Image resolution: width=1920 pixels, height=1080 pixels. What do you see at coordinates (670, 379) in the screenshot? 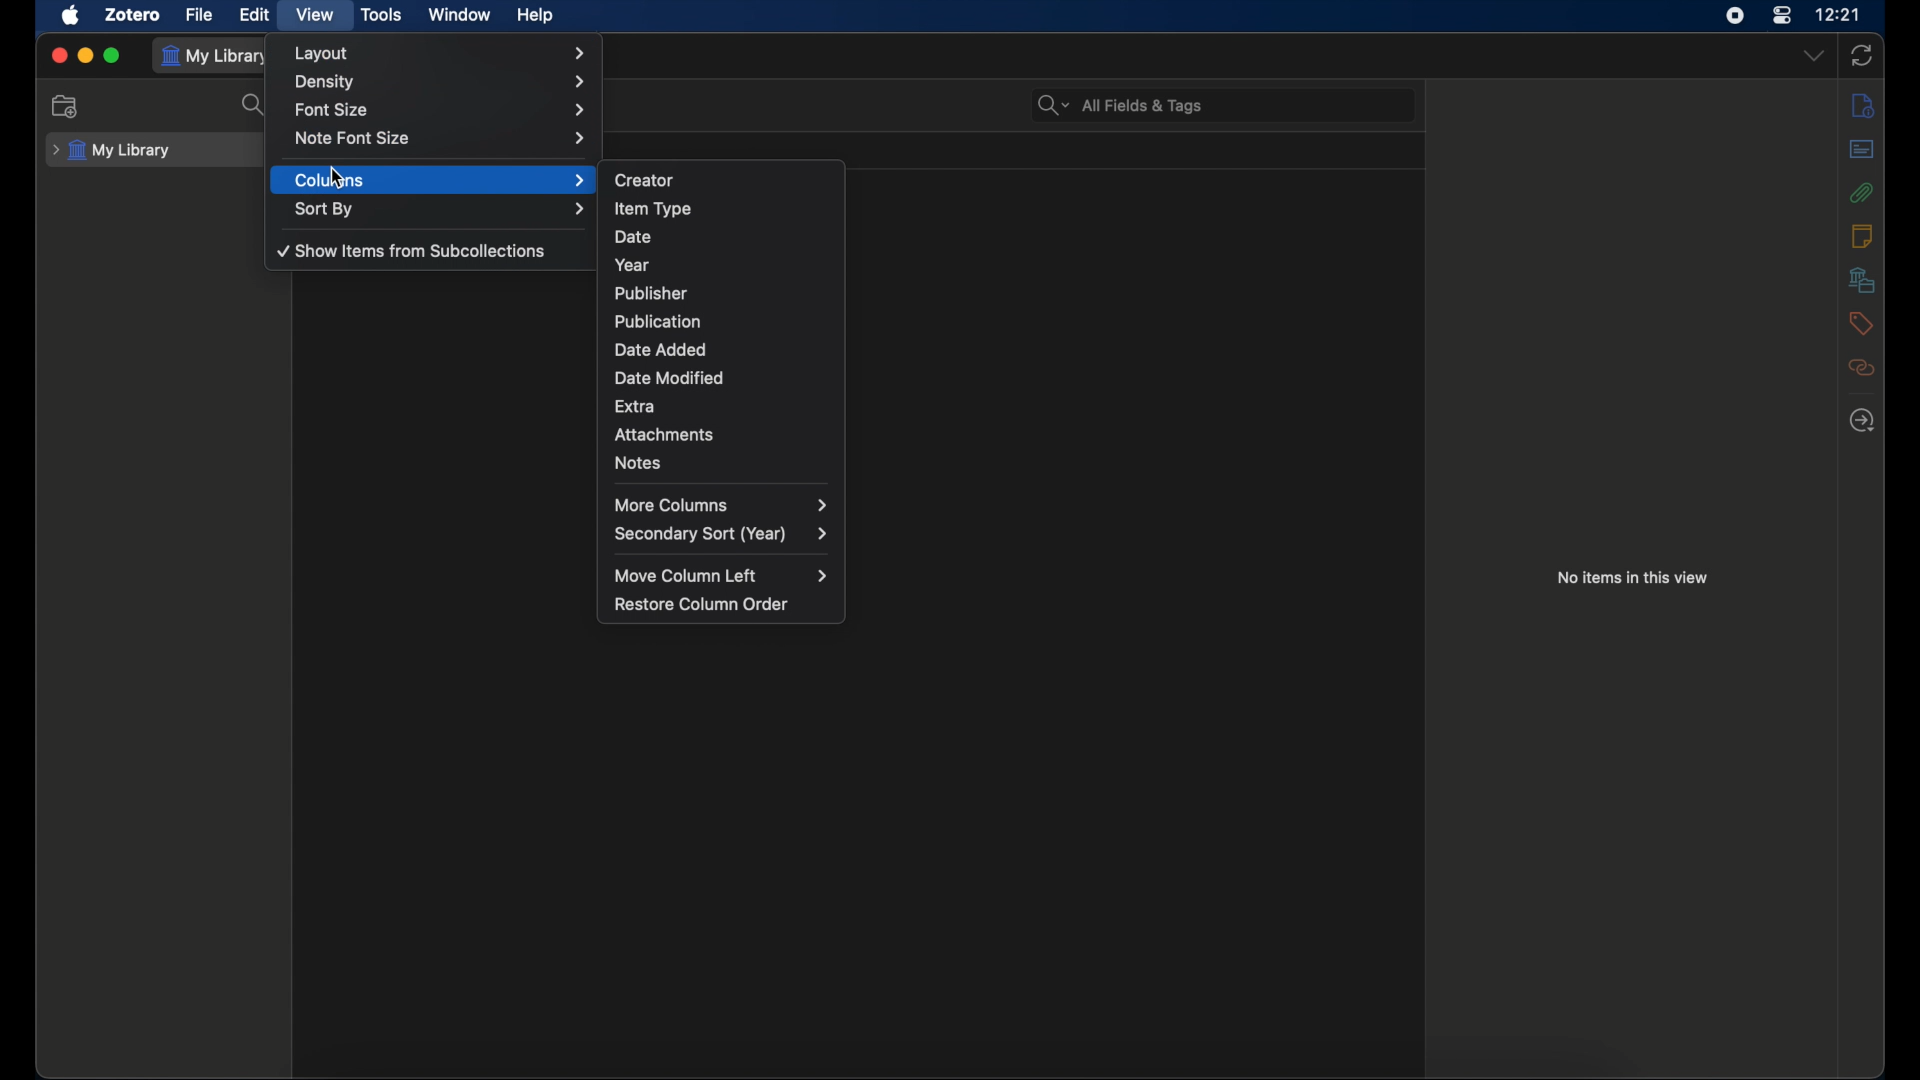
I see `date modified` at bounding box center [670, 379].